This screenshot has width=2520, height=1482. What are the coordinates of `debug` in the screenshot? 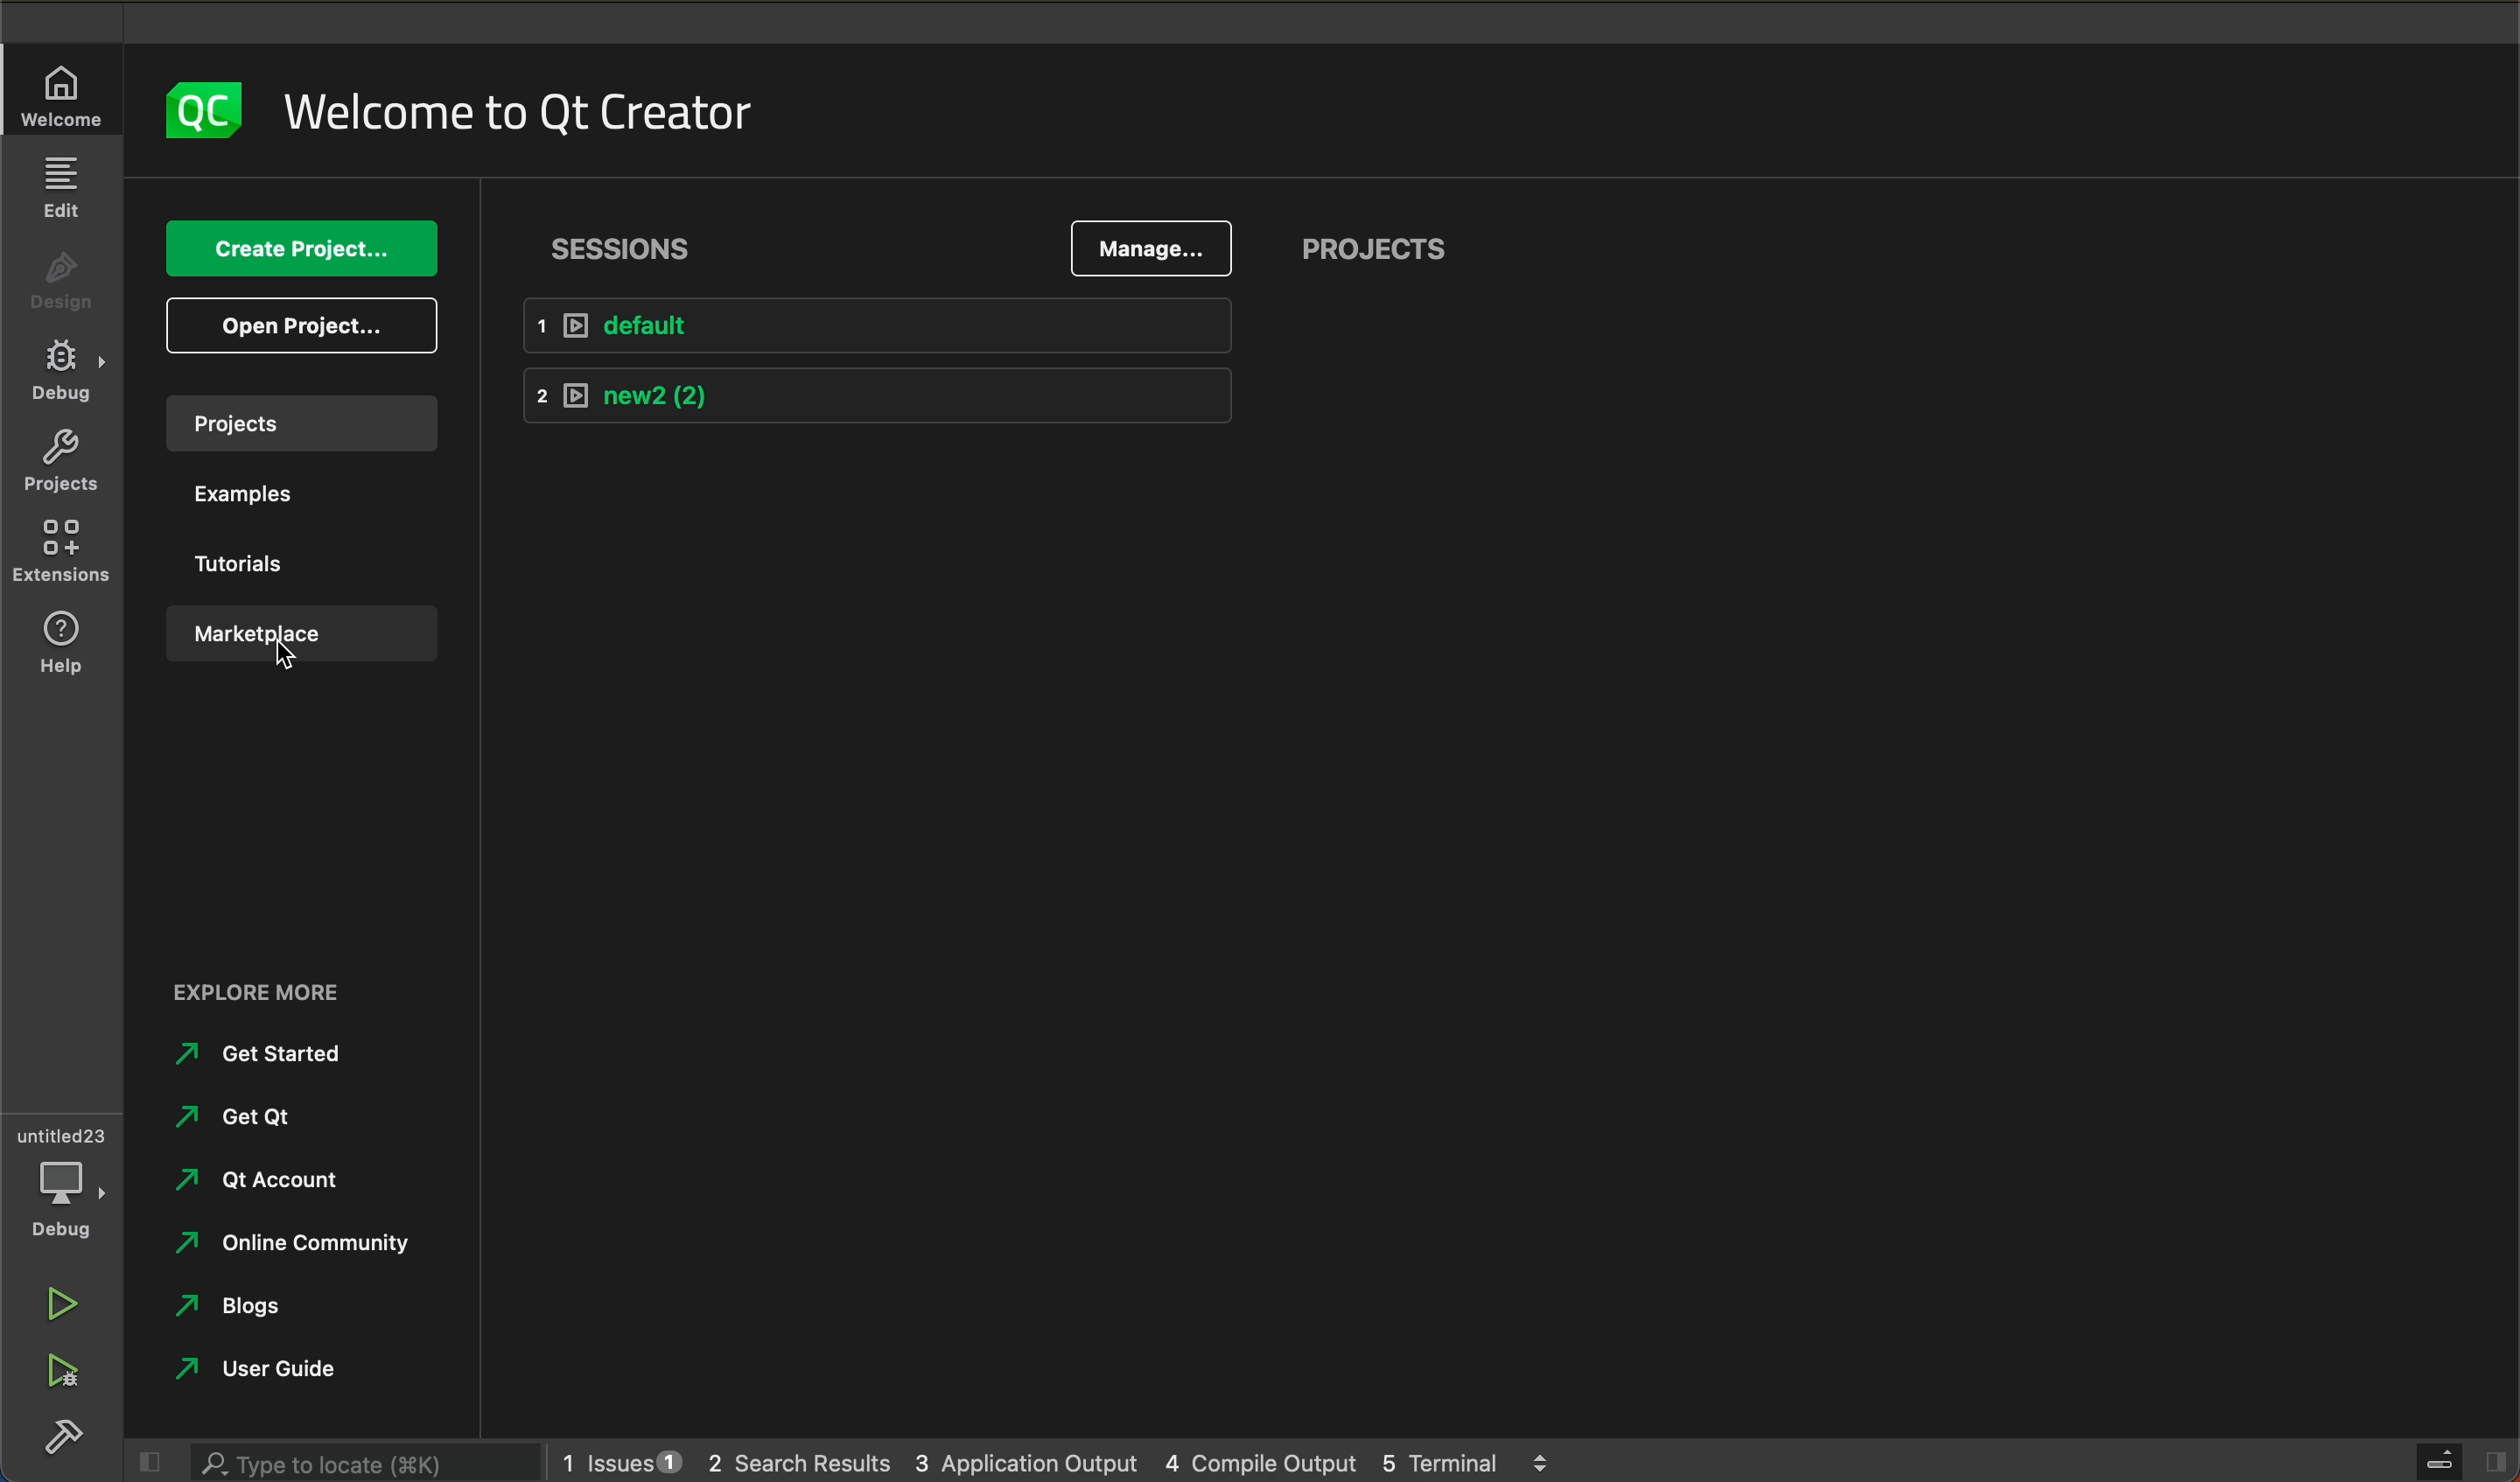 It's located at (64, 1177).